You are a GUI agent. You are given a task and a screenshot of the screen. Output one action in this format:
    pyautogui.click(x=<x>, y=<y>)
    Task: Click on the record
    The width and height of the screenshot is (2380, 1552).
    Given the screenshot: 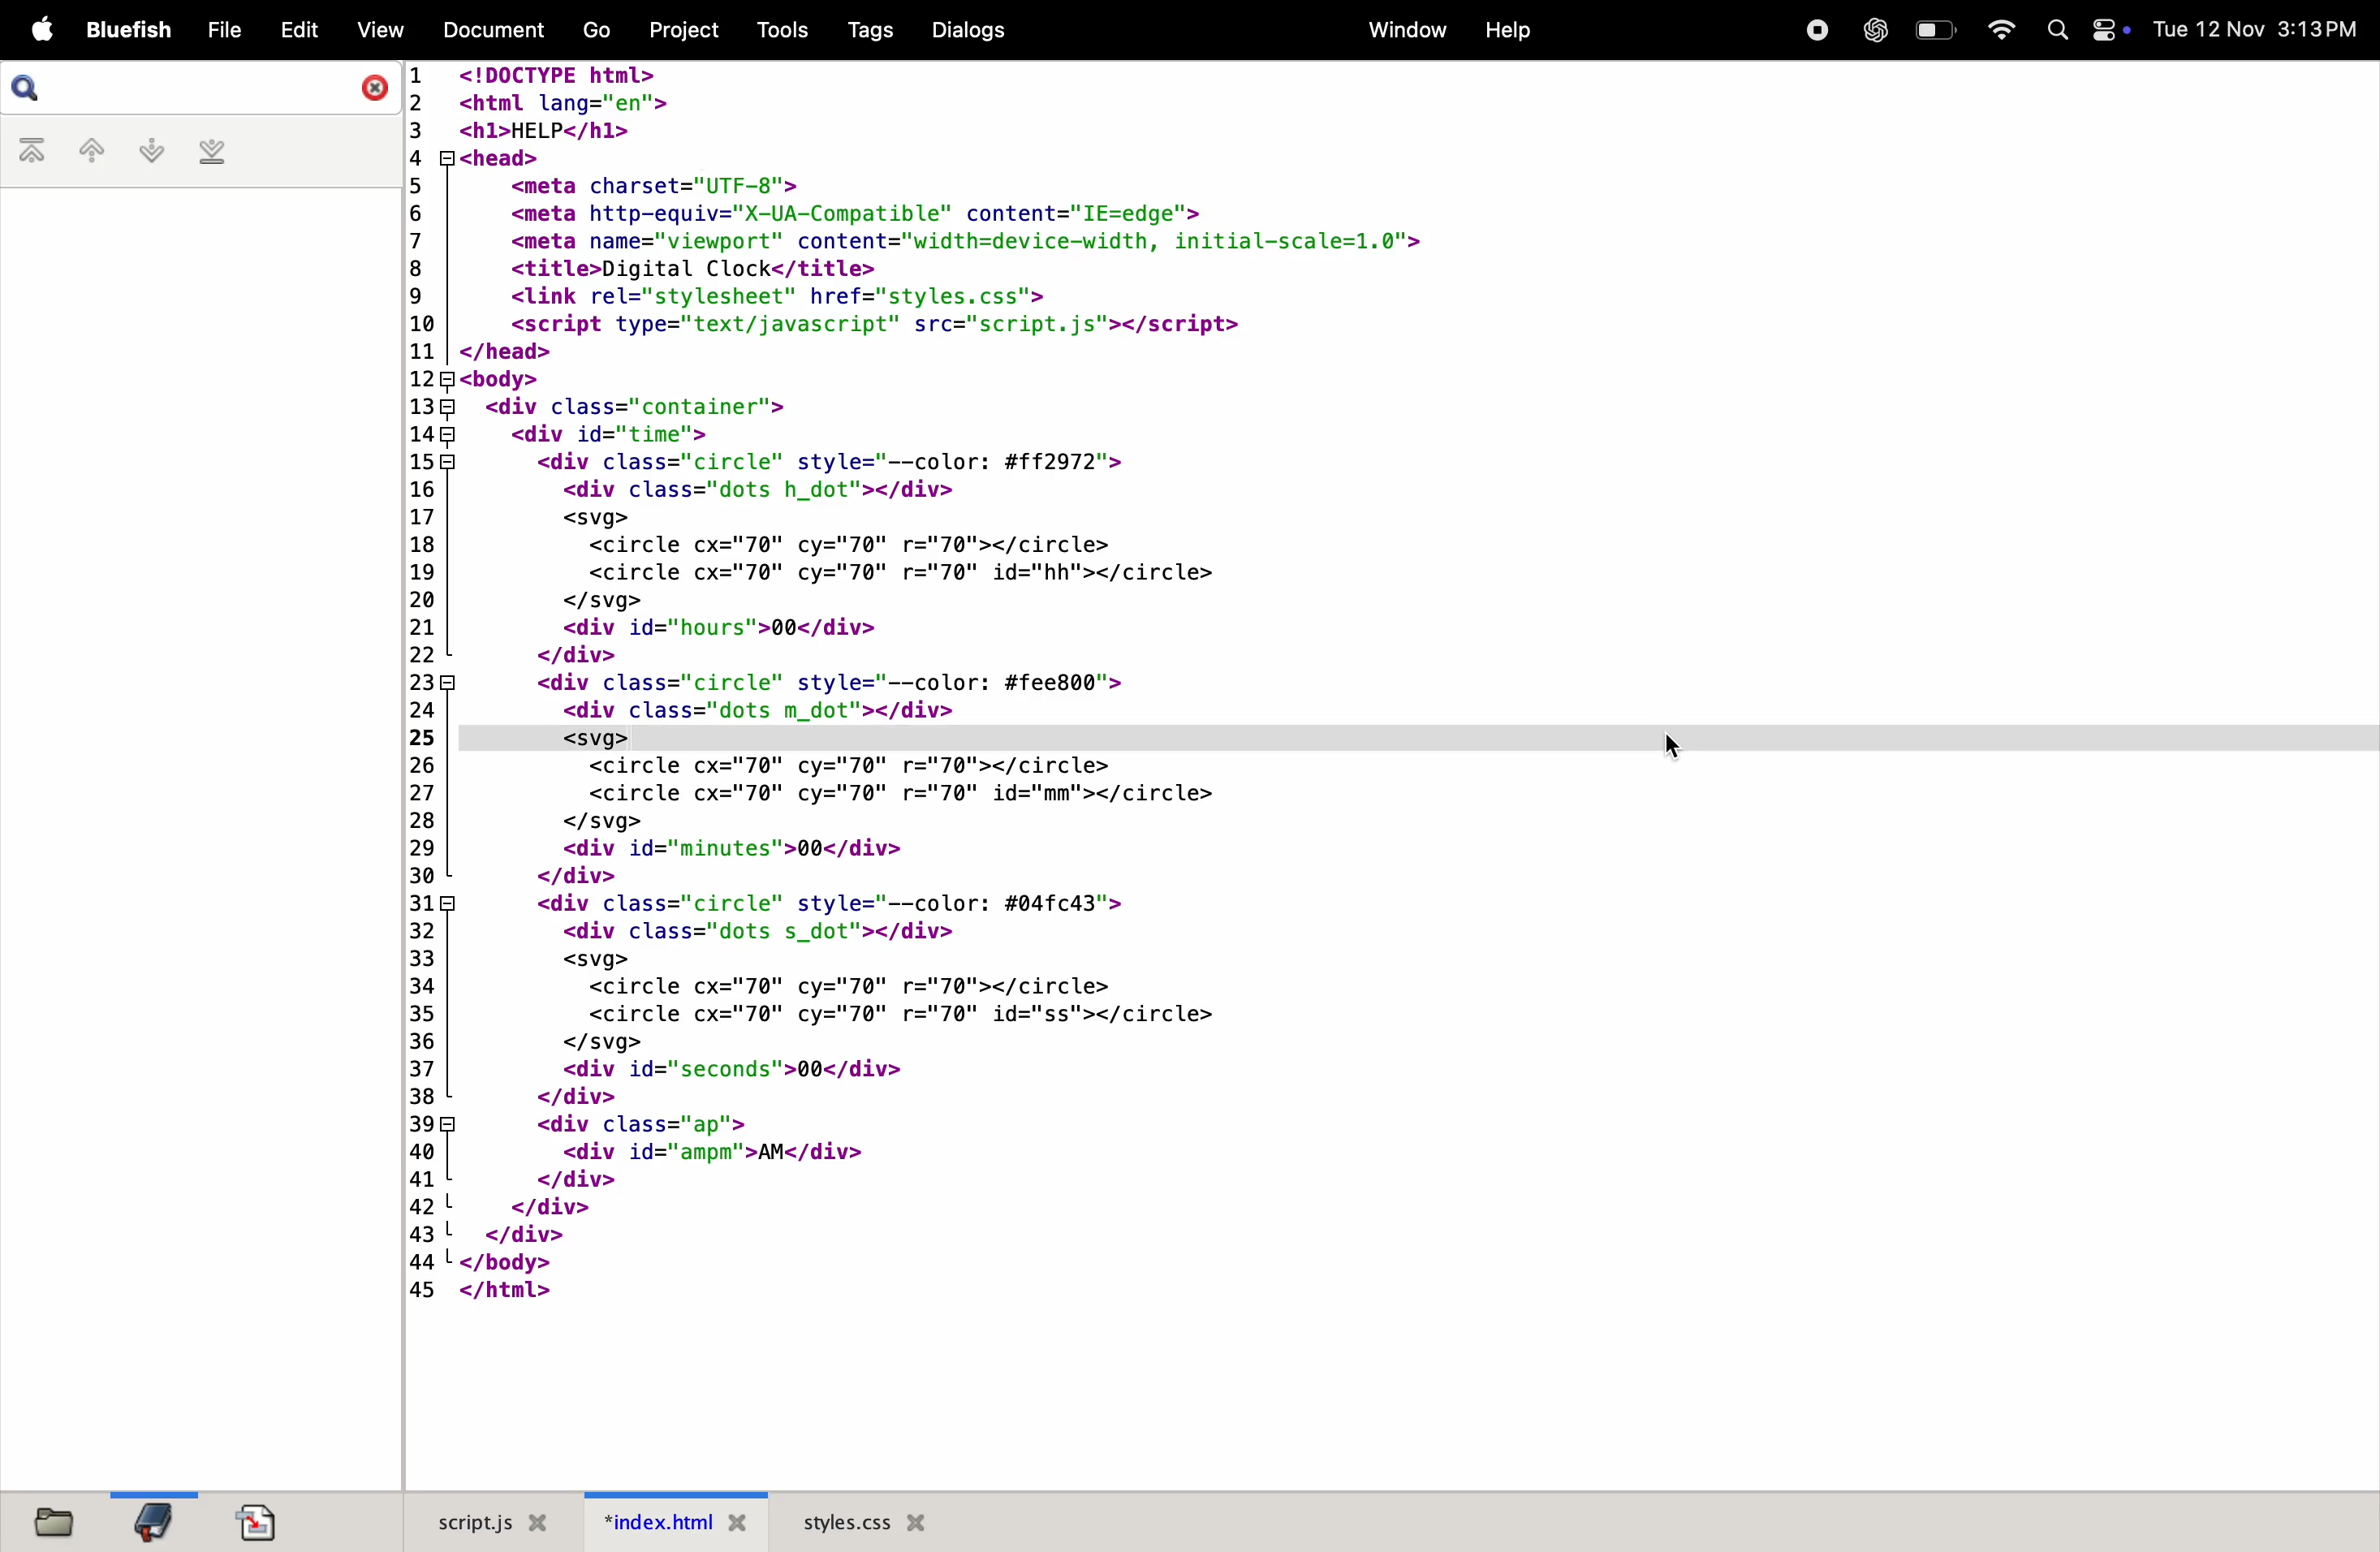 What is the action you would take?
    pyautogui.click(x=1812, y=28)
    